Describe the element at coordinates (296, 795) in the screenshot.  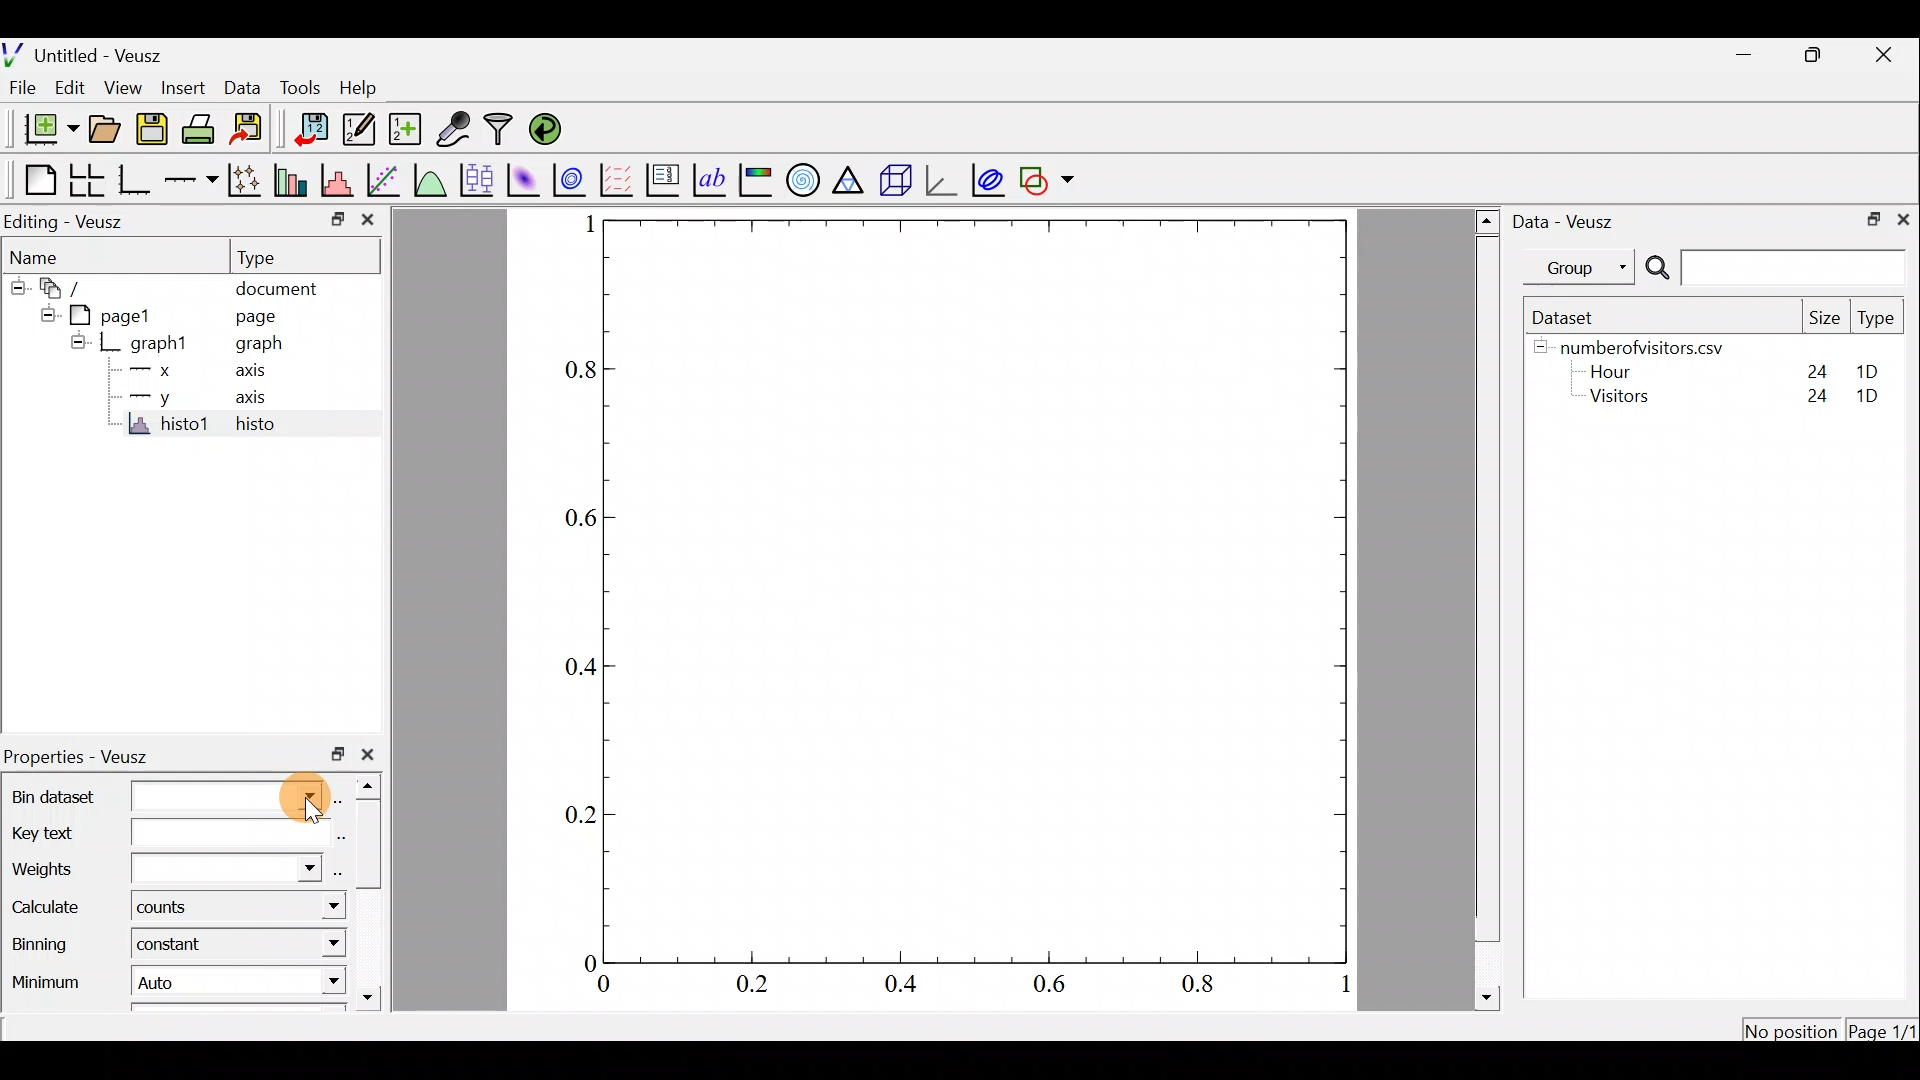
I see `Cursor` at that location.